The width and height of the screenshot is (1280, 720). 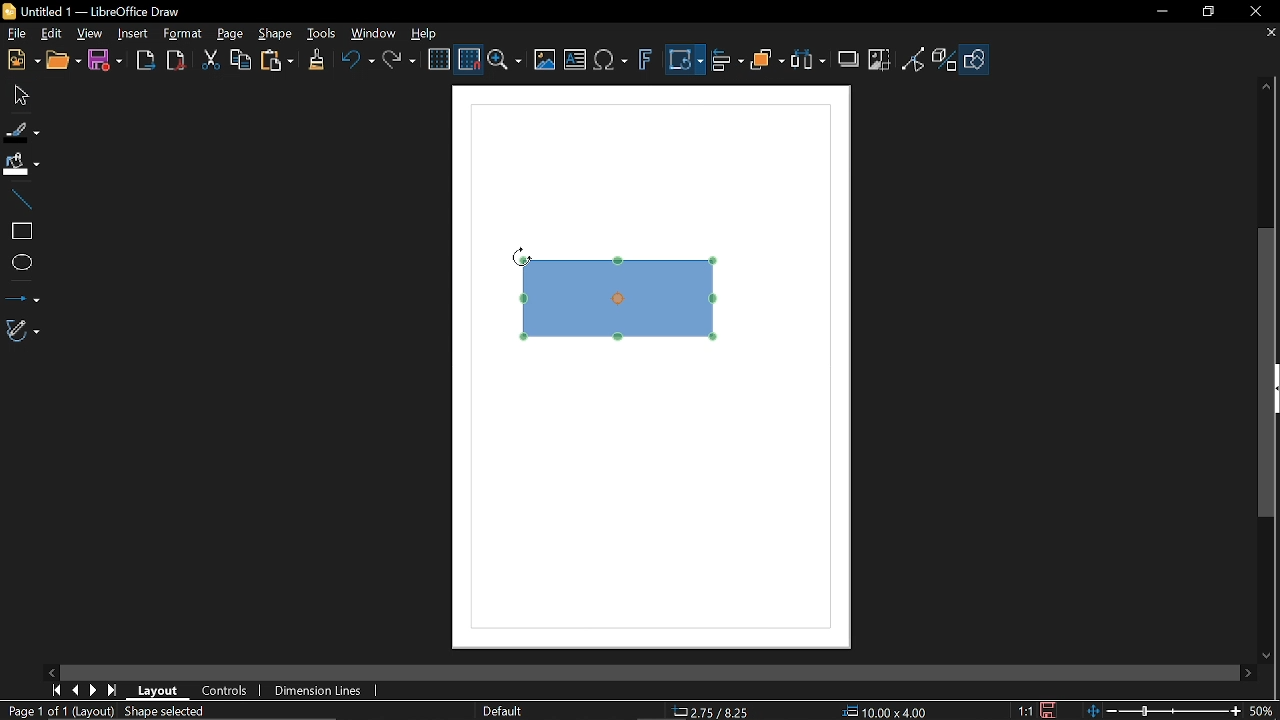 I want to click on Tools, so click(x=322, y=34).